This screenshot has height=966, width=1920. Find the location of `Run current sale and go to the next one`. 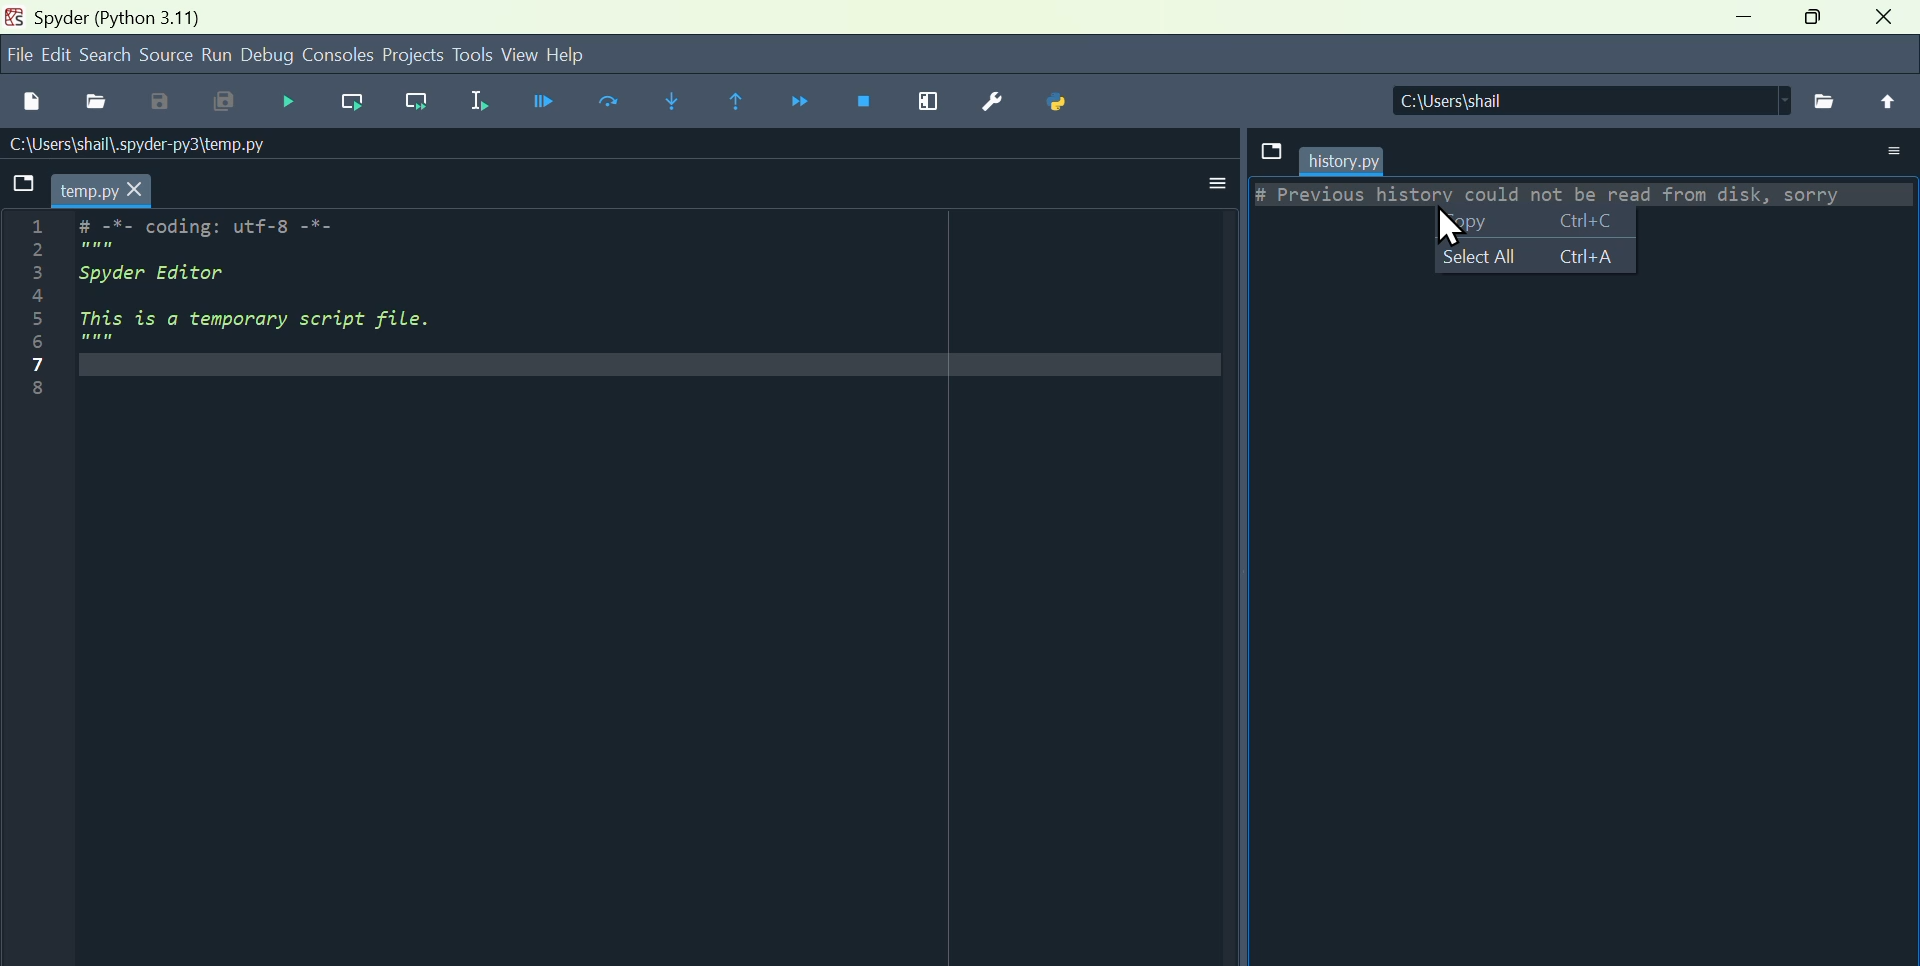

Run current sale and go to the next one is located at coordinates (423, 101).